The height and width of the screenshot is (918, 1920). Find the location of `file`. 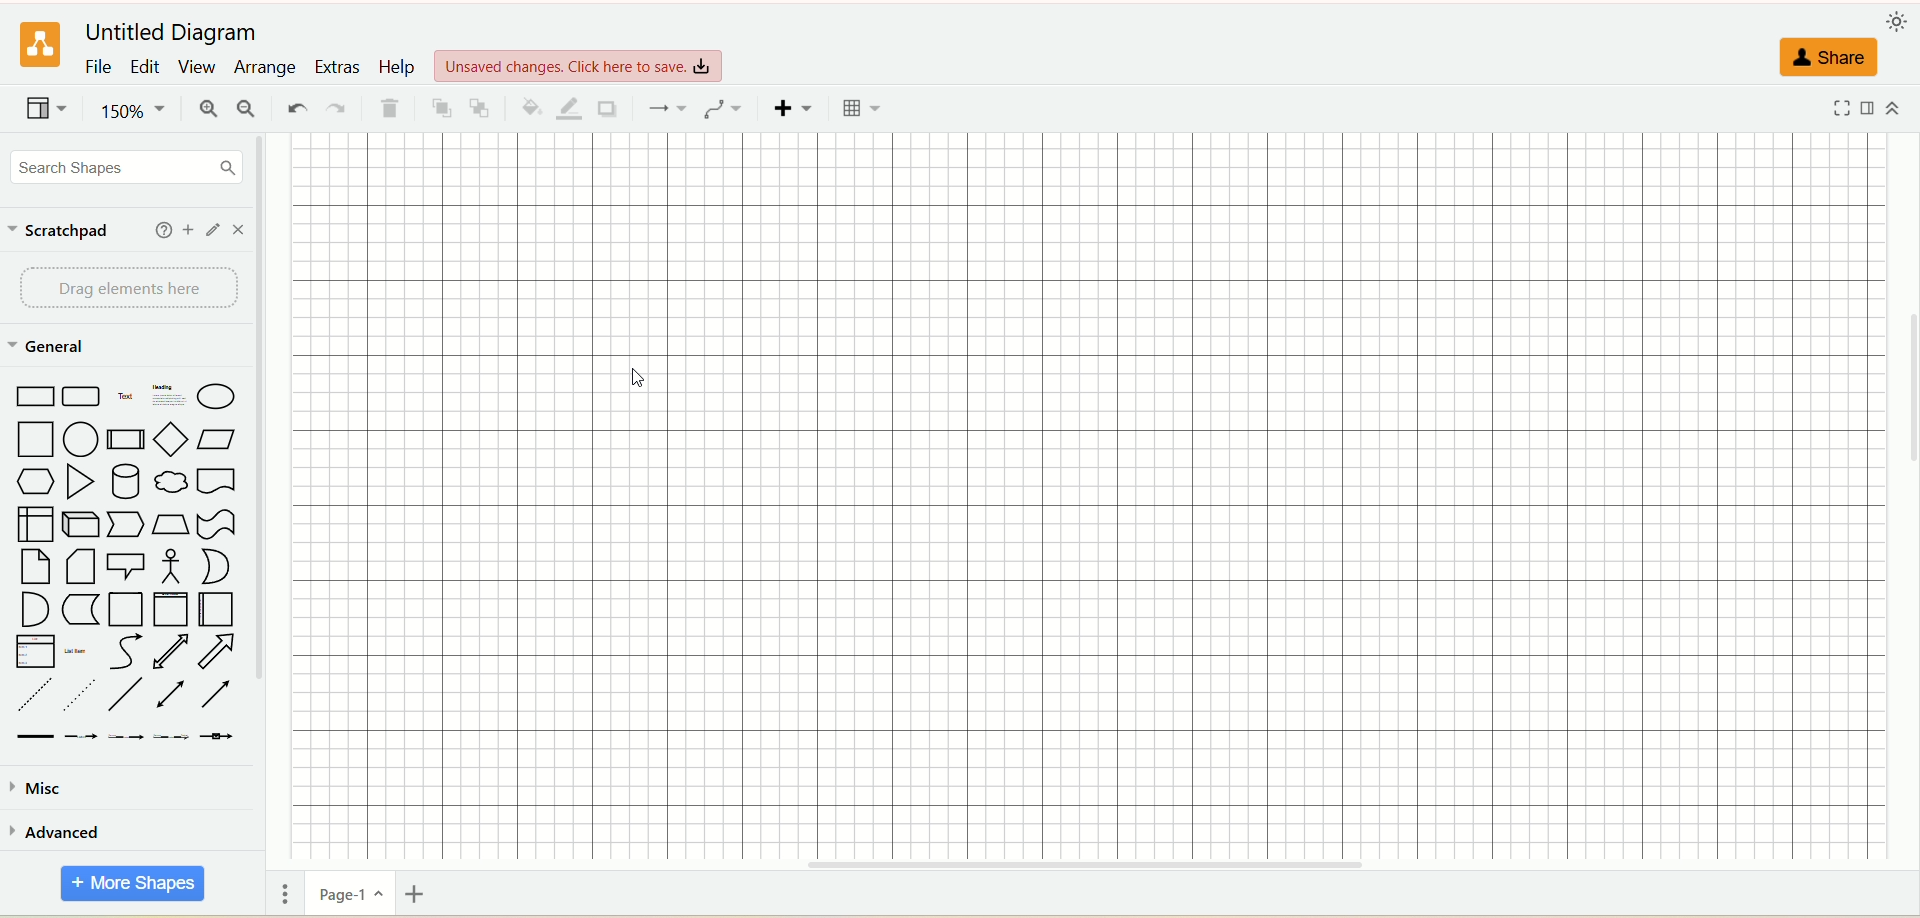

file is located at coordinates (99, 68).